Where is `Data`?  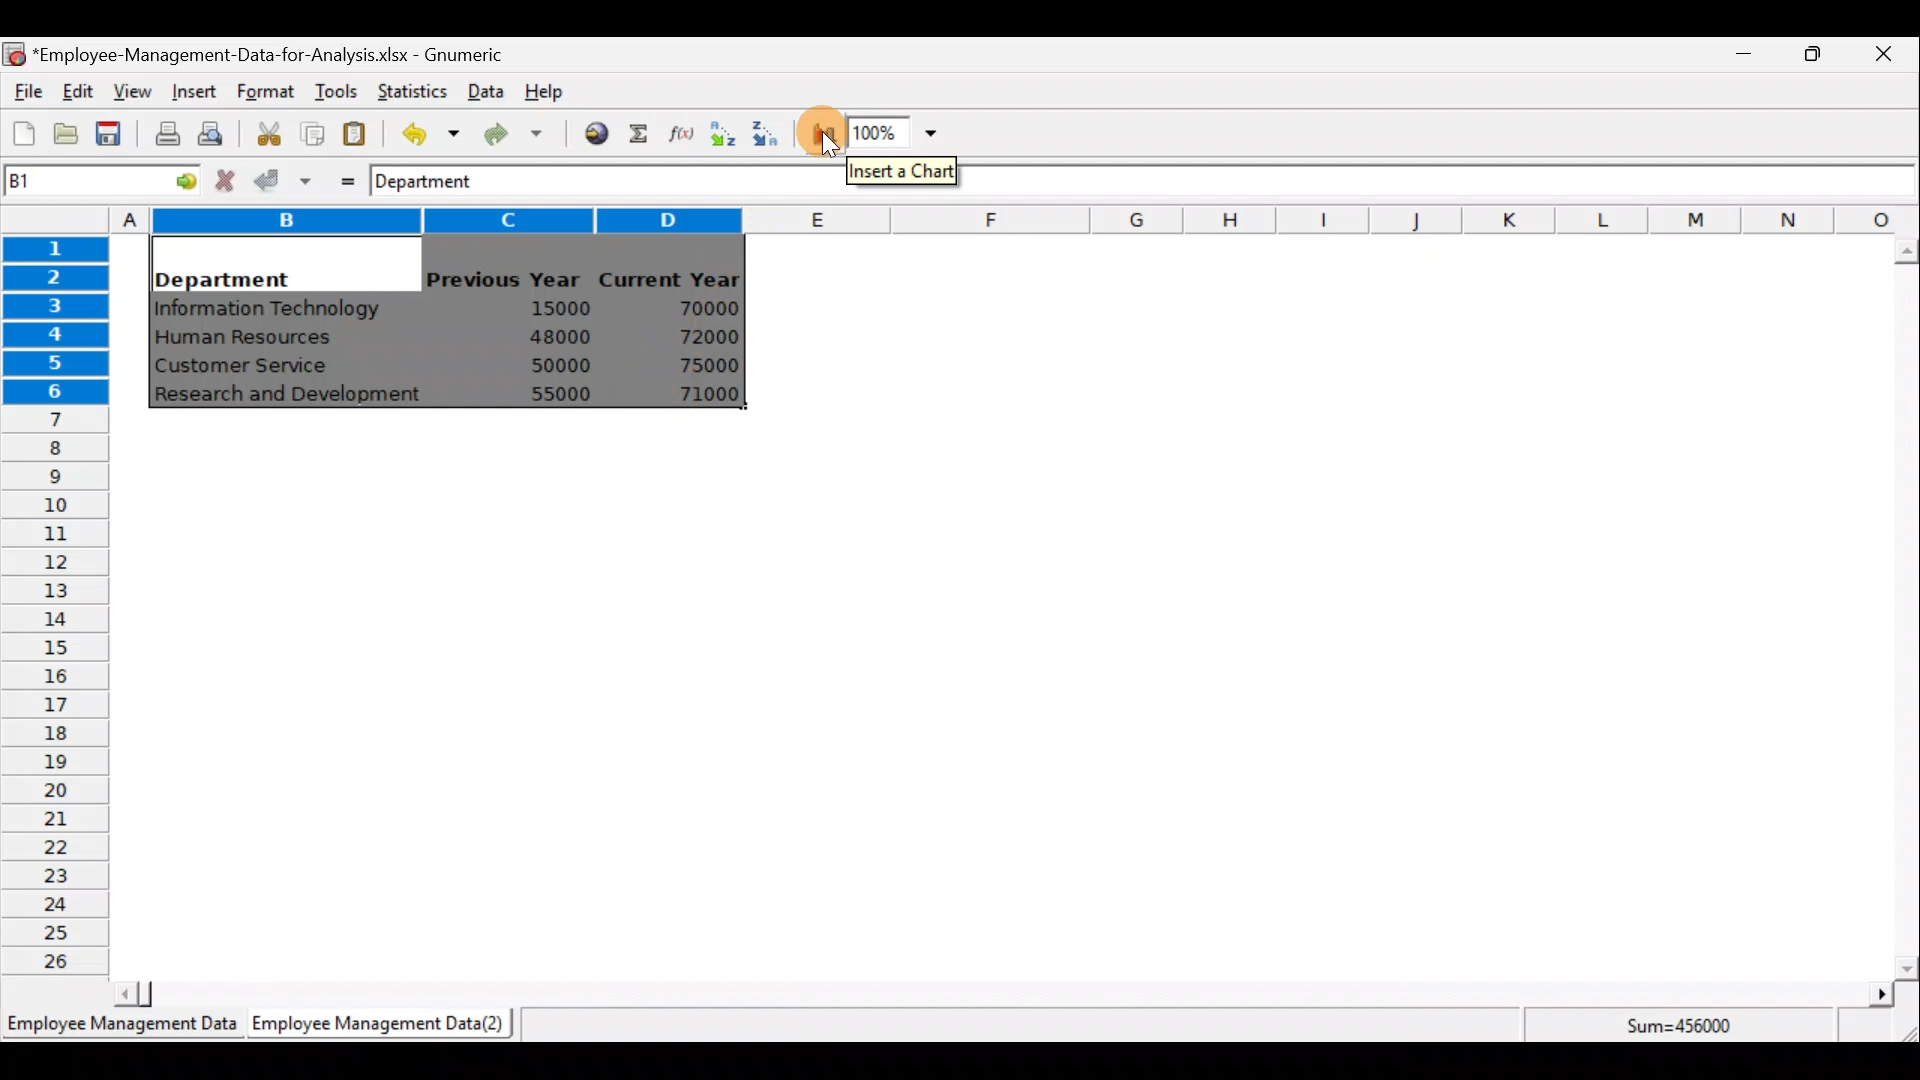 Data is located at coordinates (486, 91).